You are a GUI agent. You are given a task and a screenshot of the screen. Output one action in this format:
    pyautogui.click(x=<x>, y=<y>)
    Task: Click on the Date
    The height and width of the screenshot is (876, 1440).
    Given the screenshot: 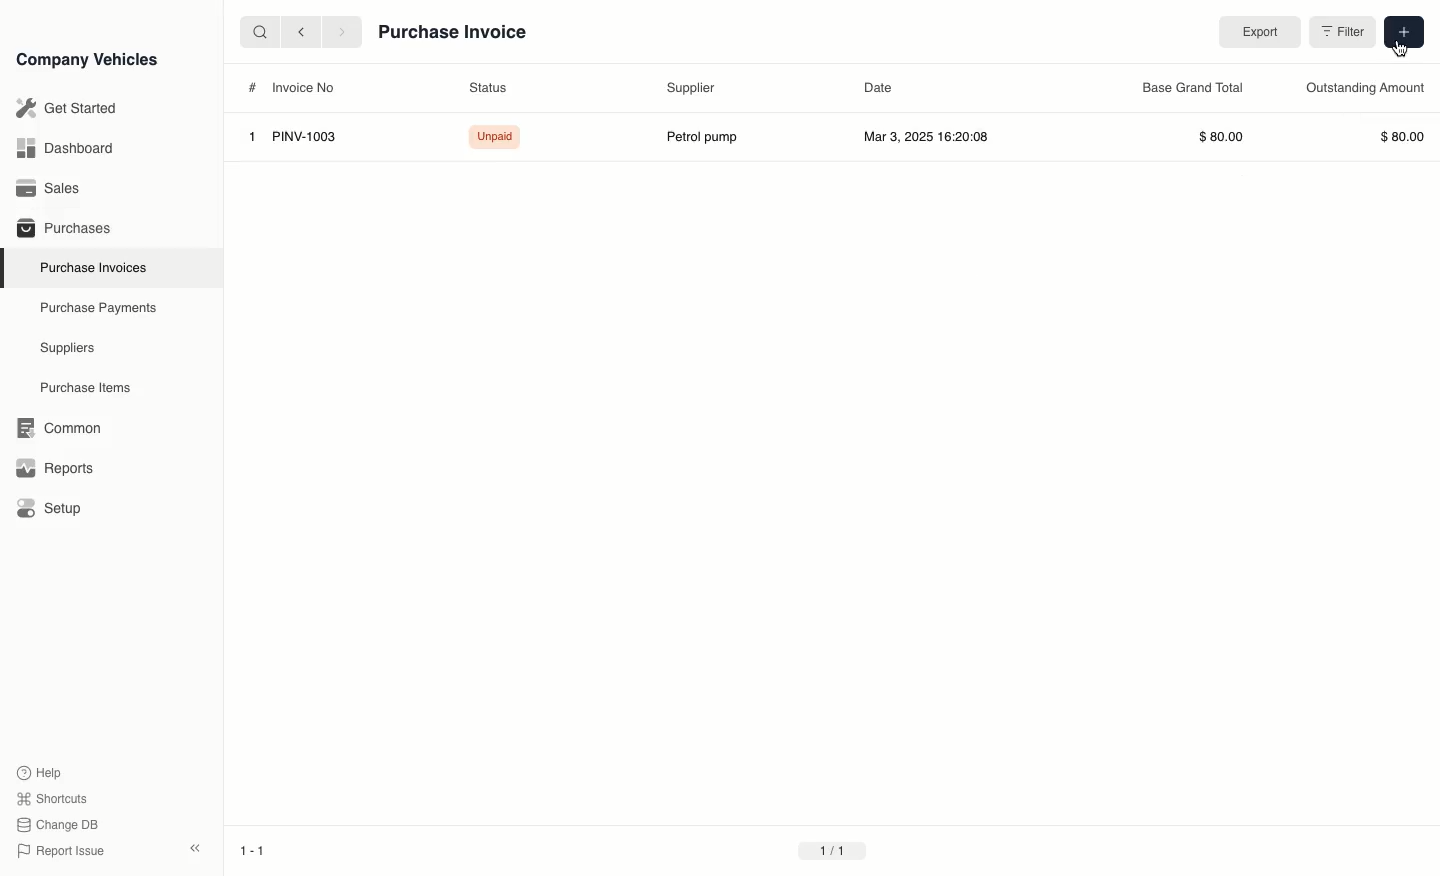 What is the action you would take?
    pyautogui.click(x=880, y=87)
    